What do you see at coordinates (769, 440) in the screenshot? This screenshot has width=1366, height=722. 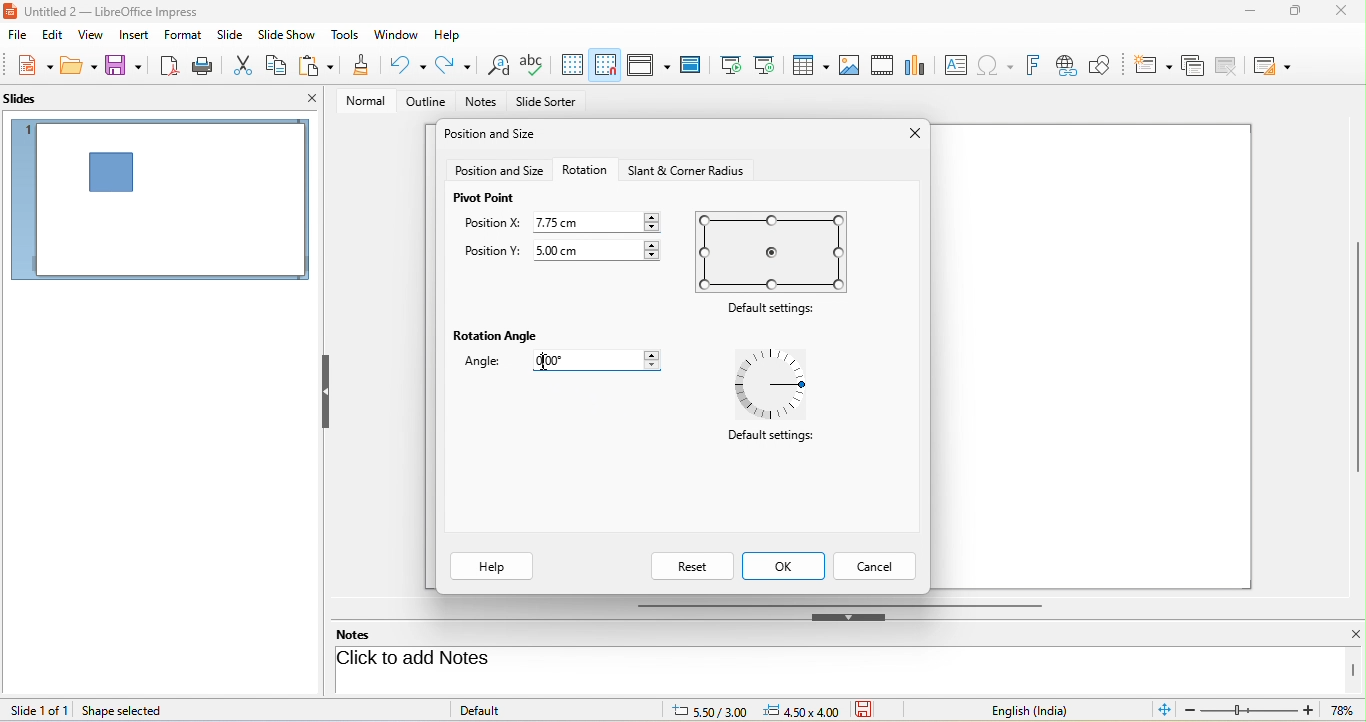 I see `default settings` at bounding box center [769, 440].